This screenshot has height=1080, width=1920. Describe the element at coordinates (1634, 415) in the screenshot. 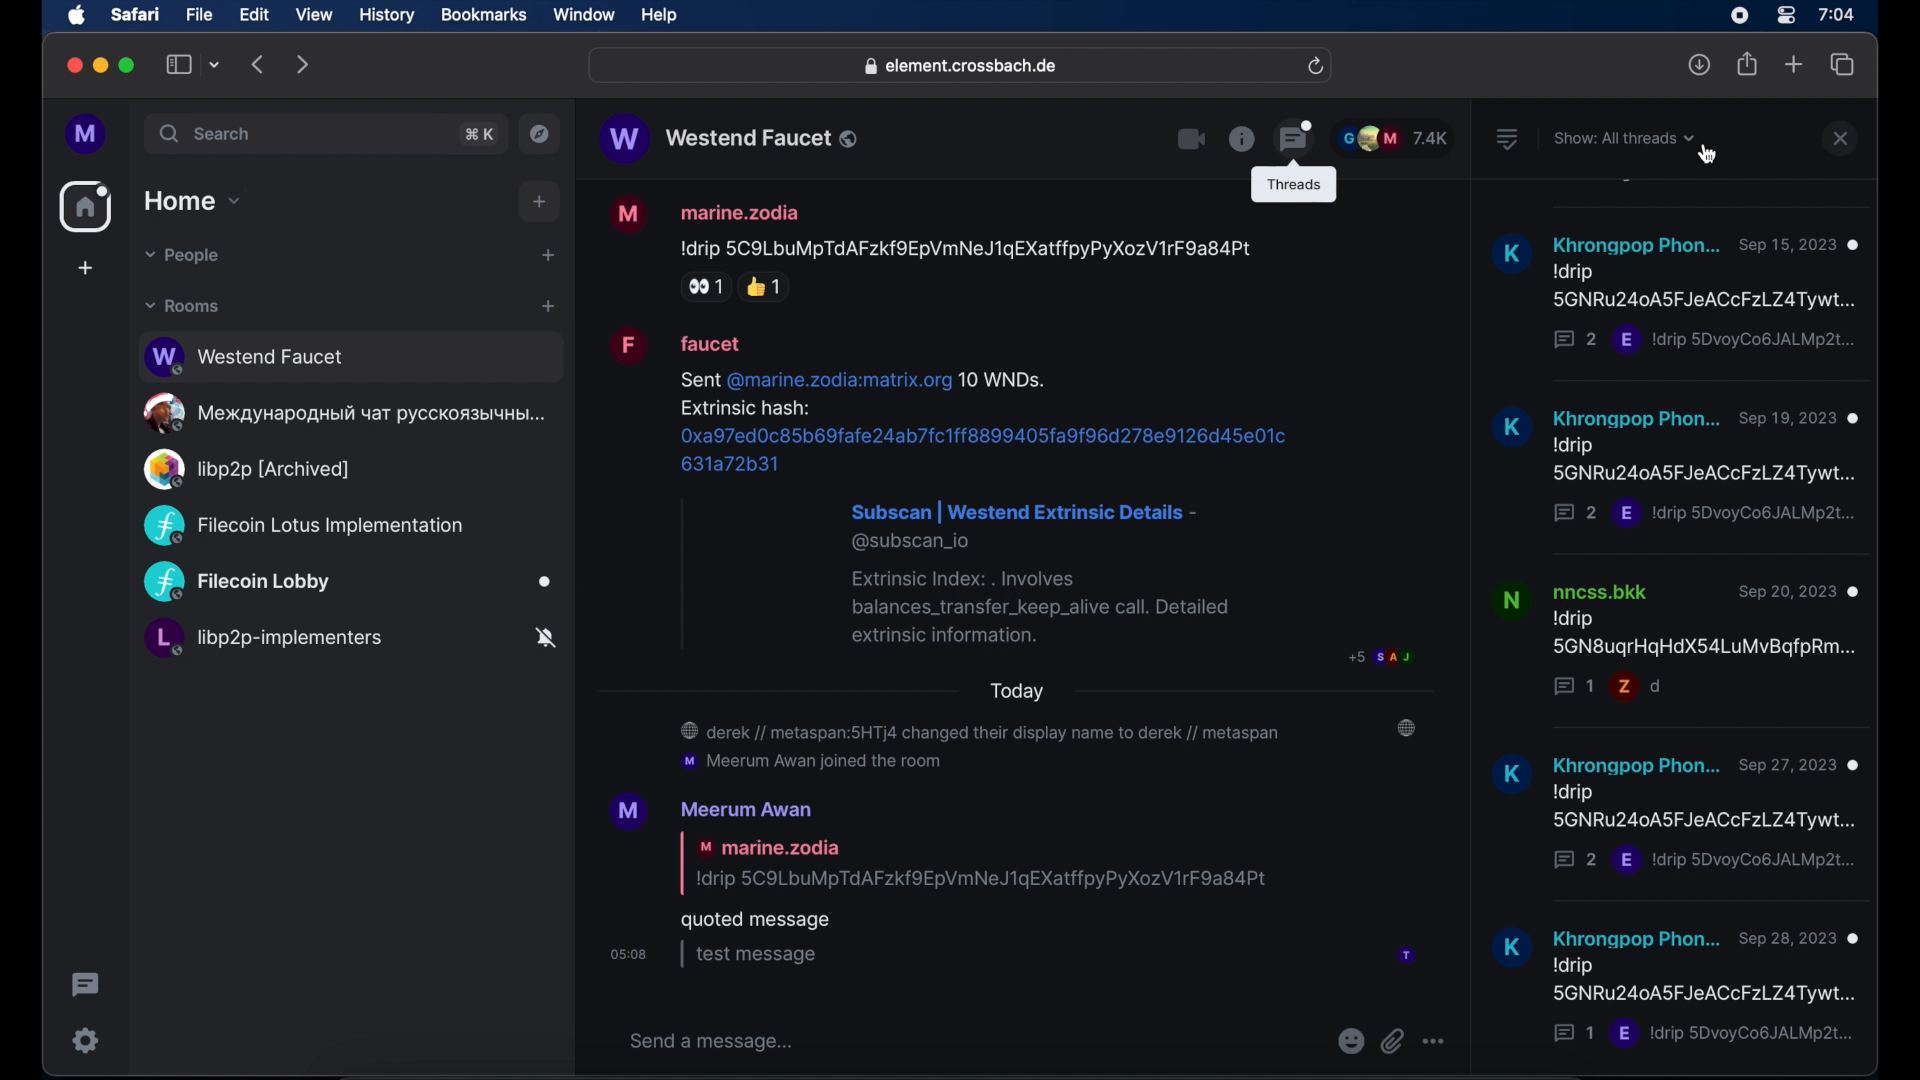

I see `Khrongpop Phon...` at that location.